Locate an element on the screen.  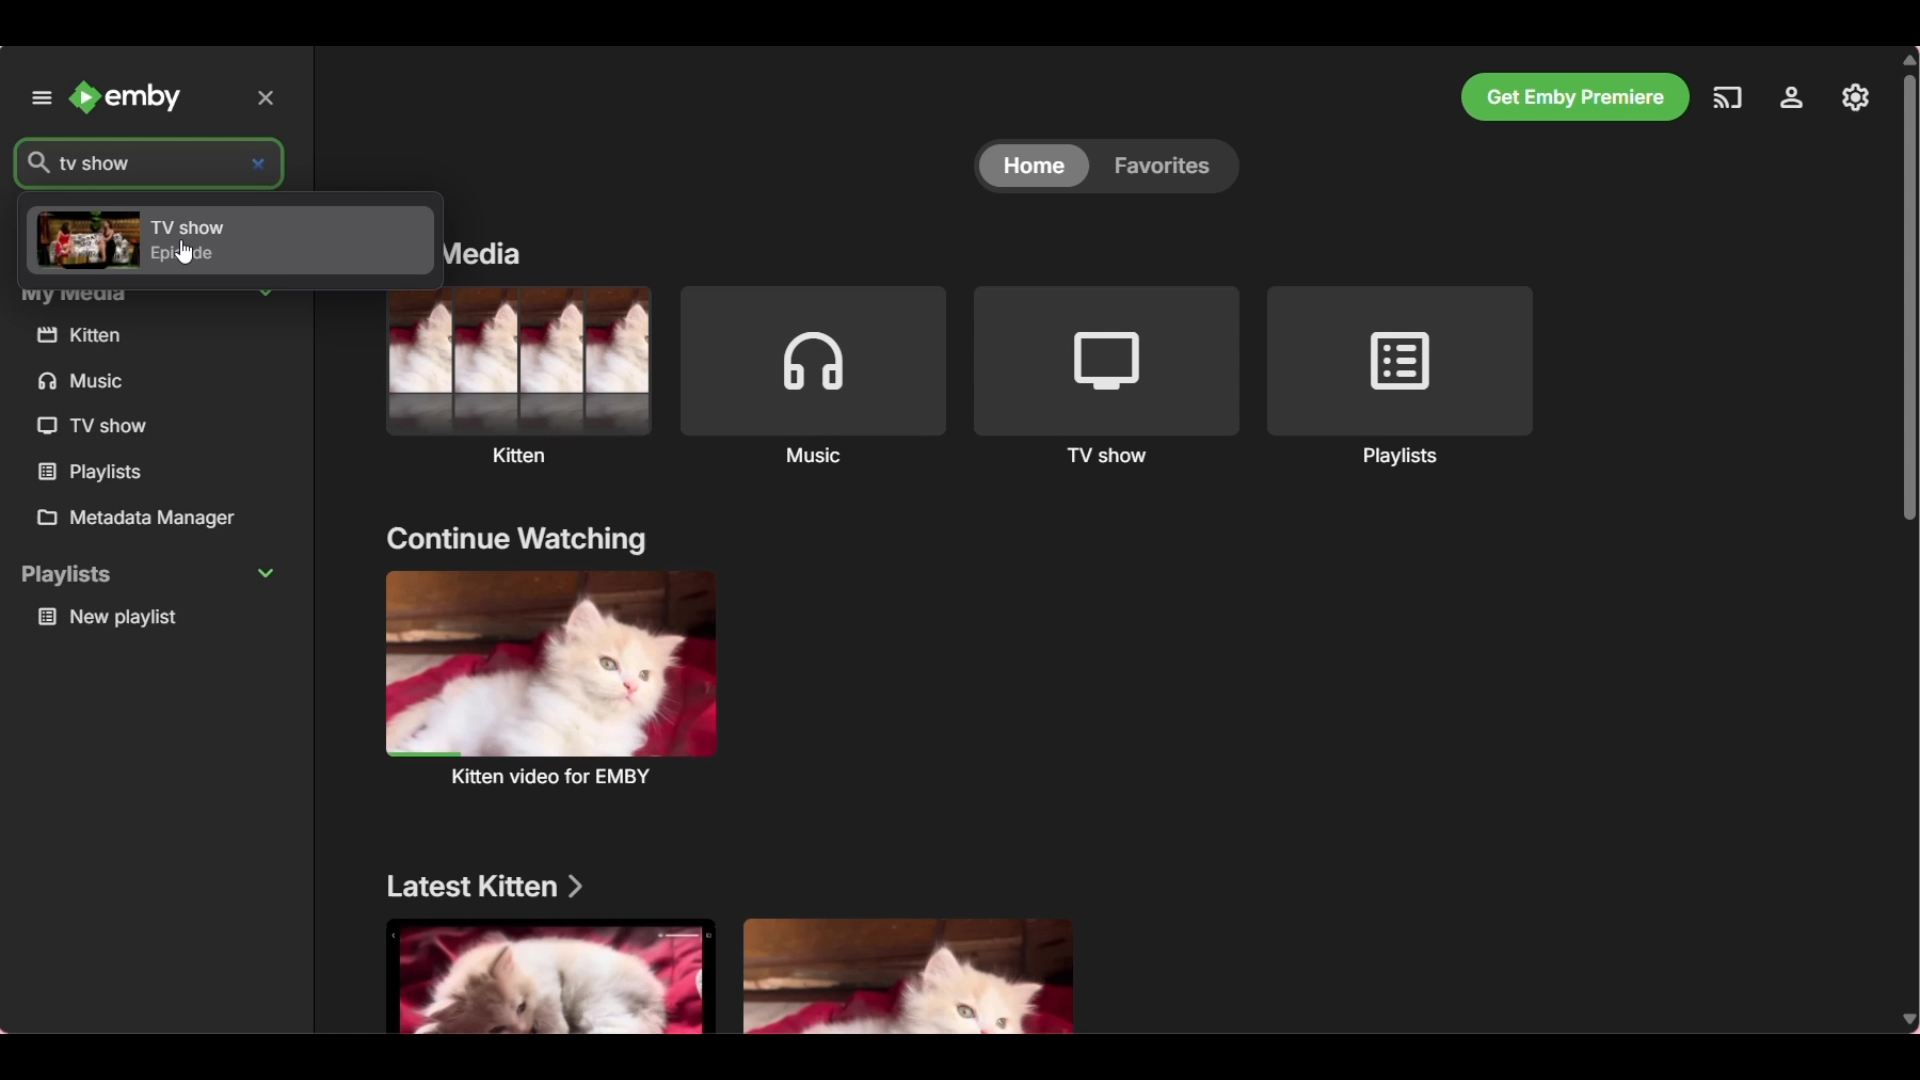
close is located at coordinates (255, 165).